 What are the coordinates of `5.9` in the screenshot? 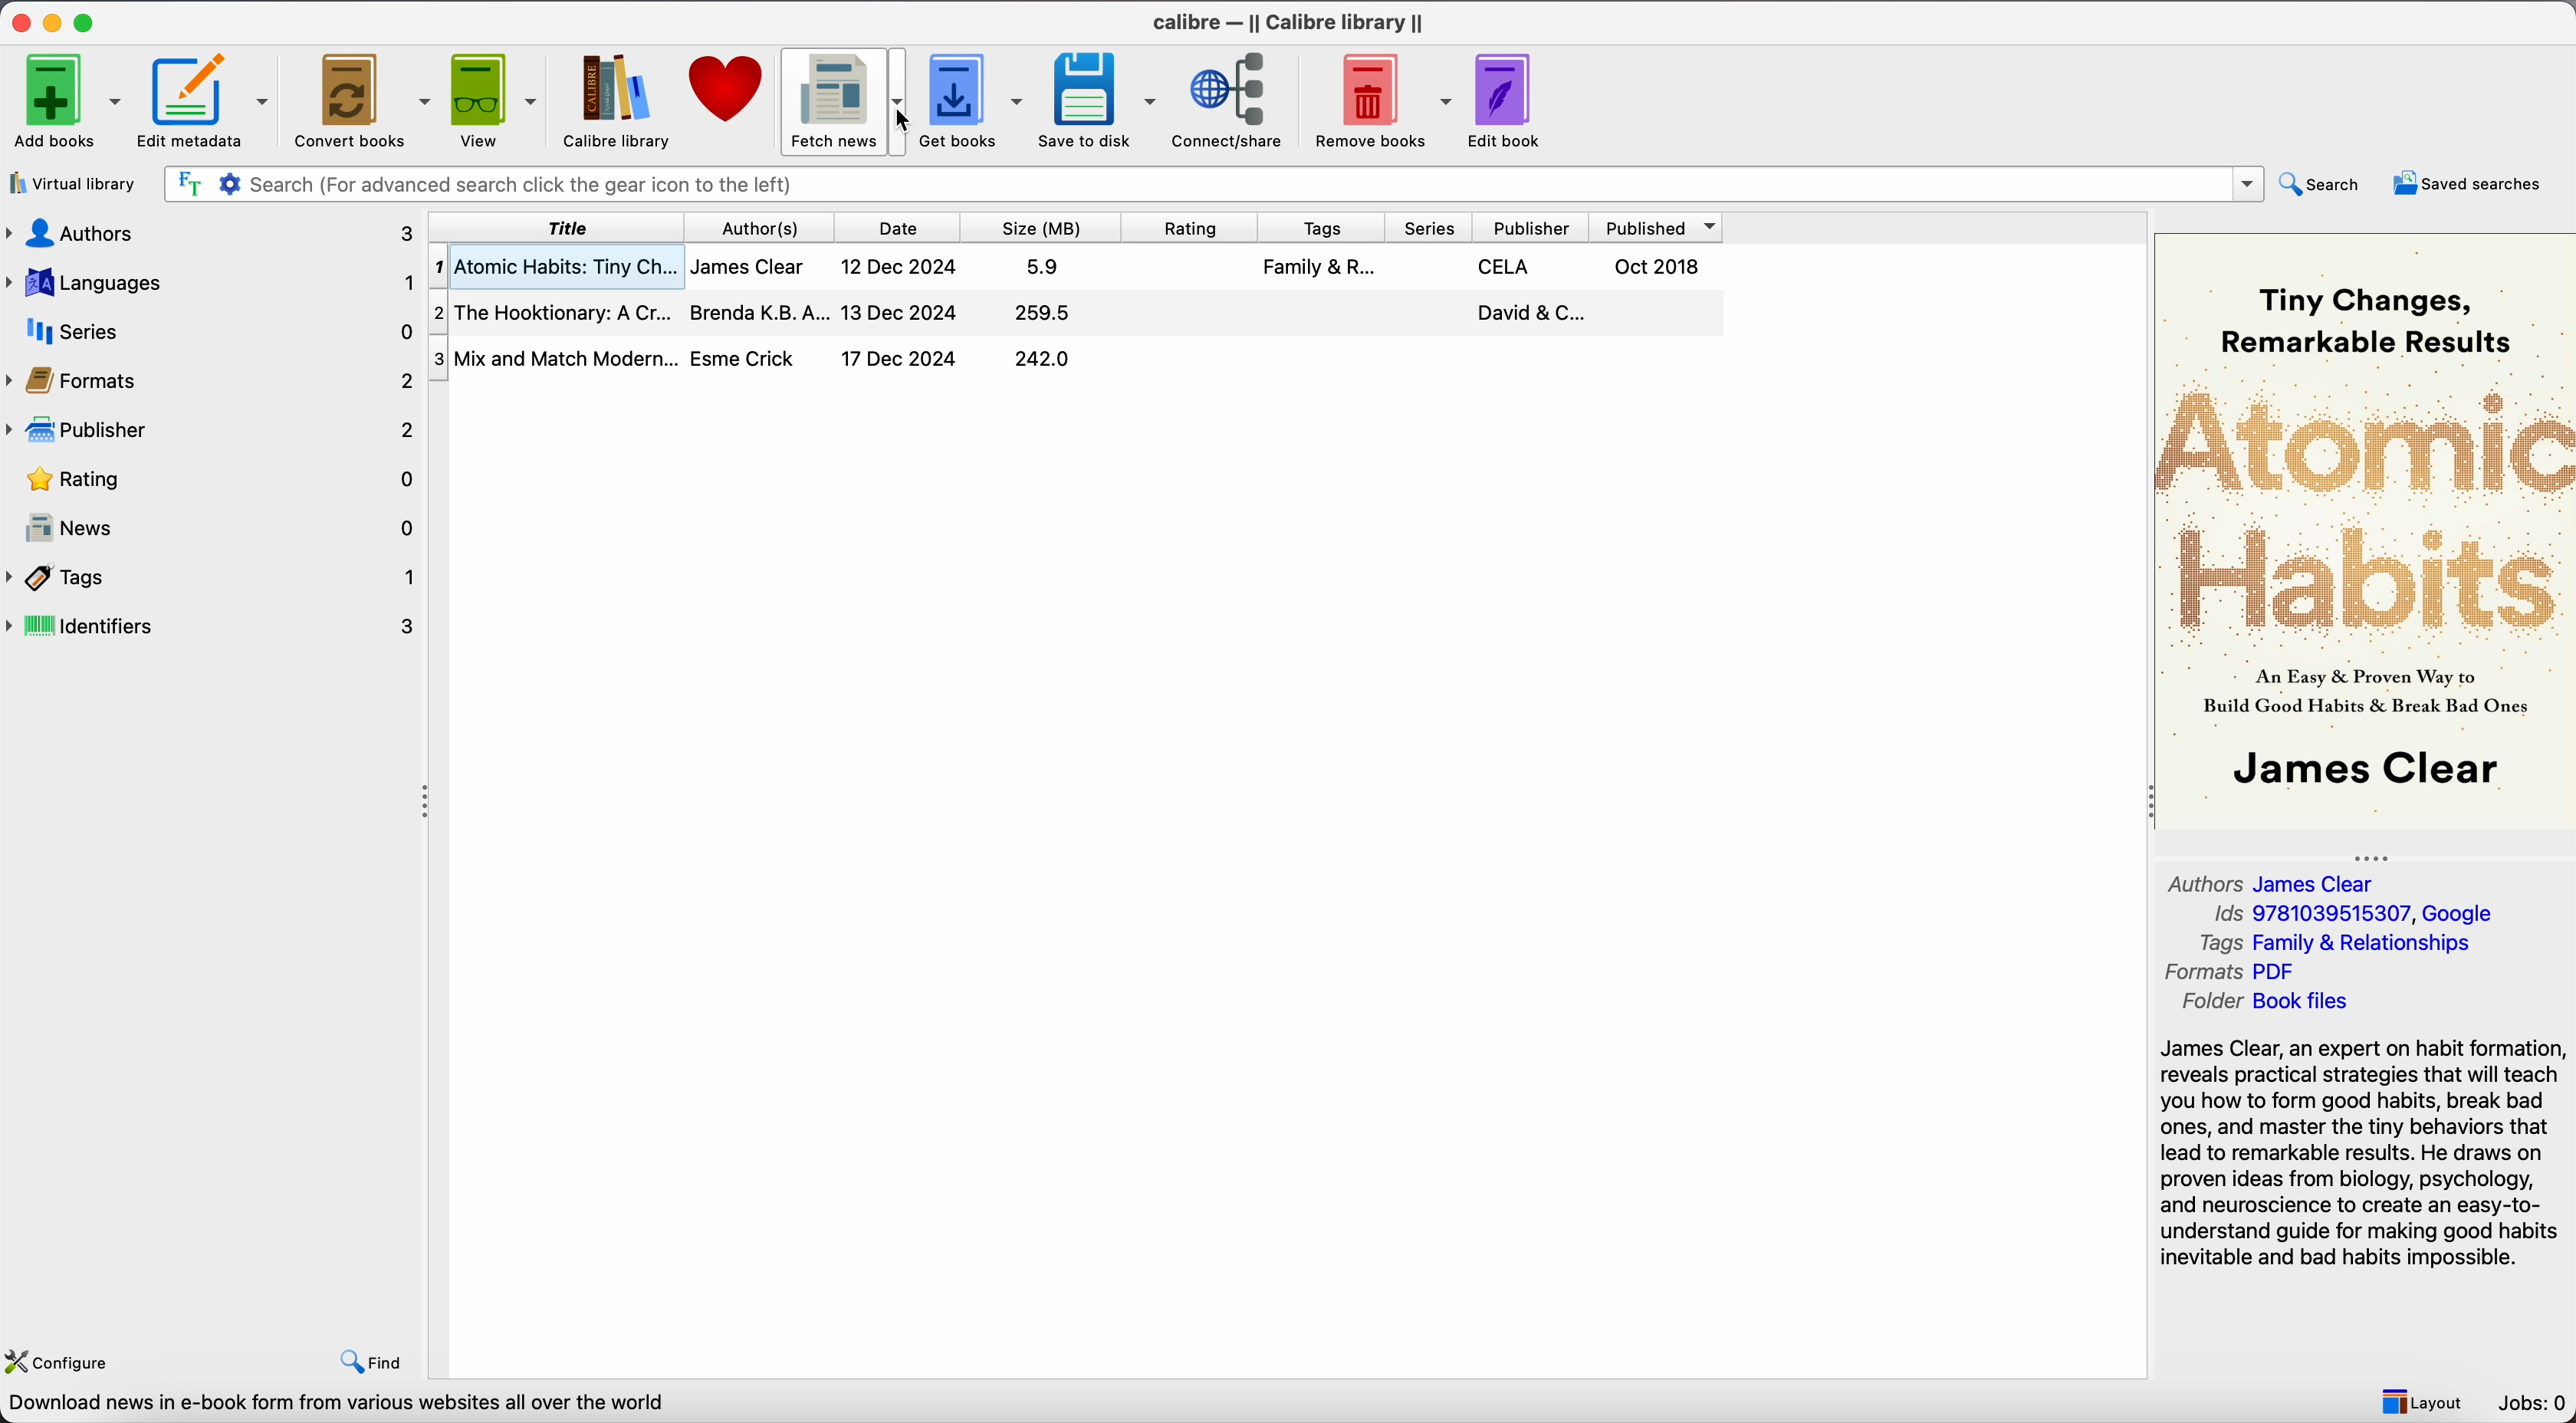 It's located at (1046, 266).